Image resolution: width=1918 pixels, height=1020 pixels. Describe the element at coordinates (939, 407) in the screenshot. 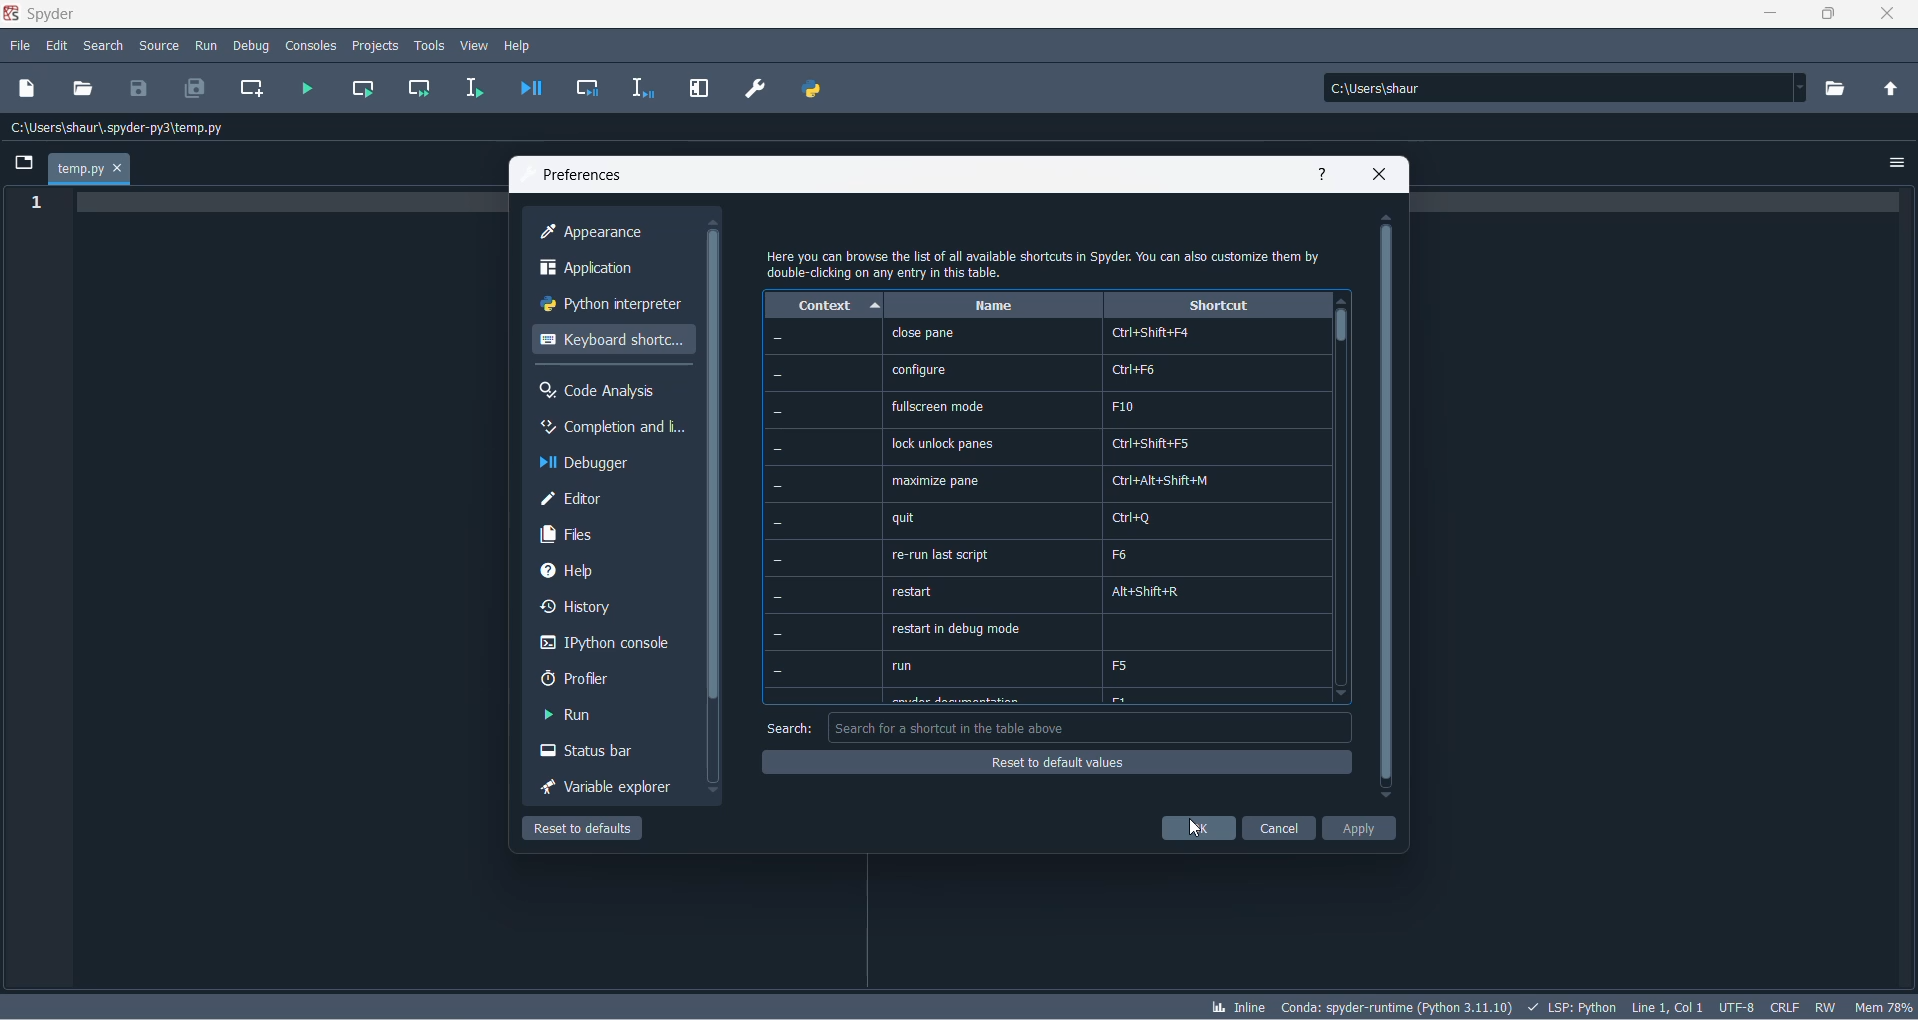

I see `fullscreen mode` at that location.